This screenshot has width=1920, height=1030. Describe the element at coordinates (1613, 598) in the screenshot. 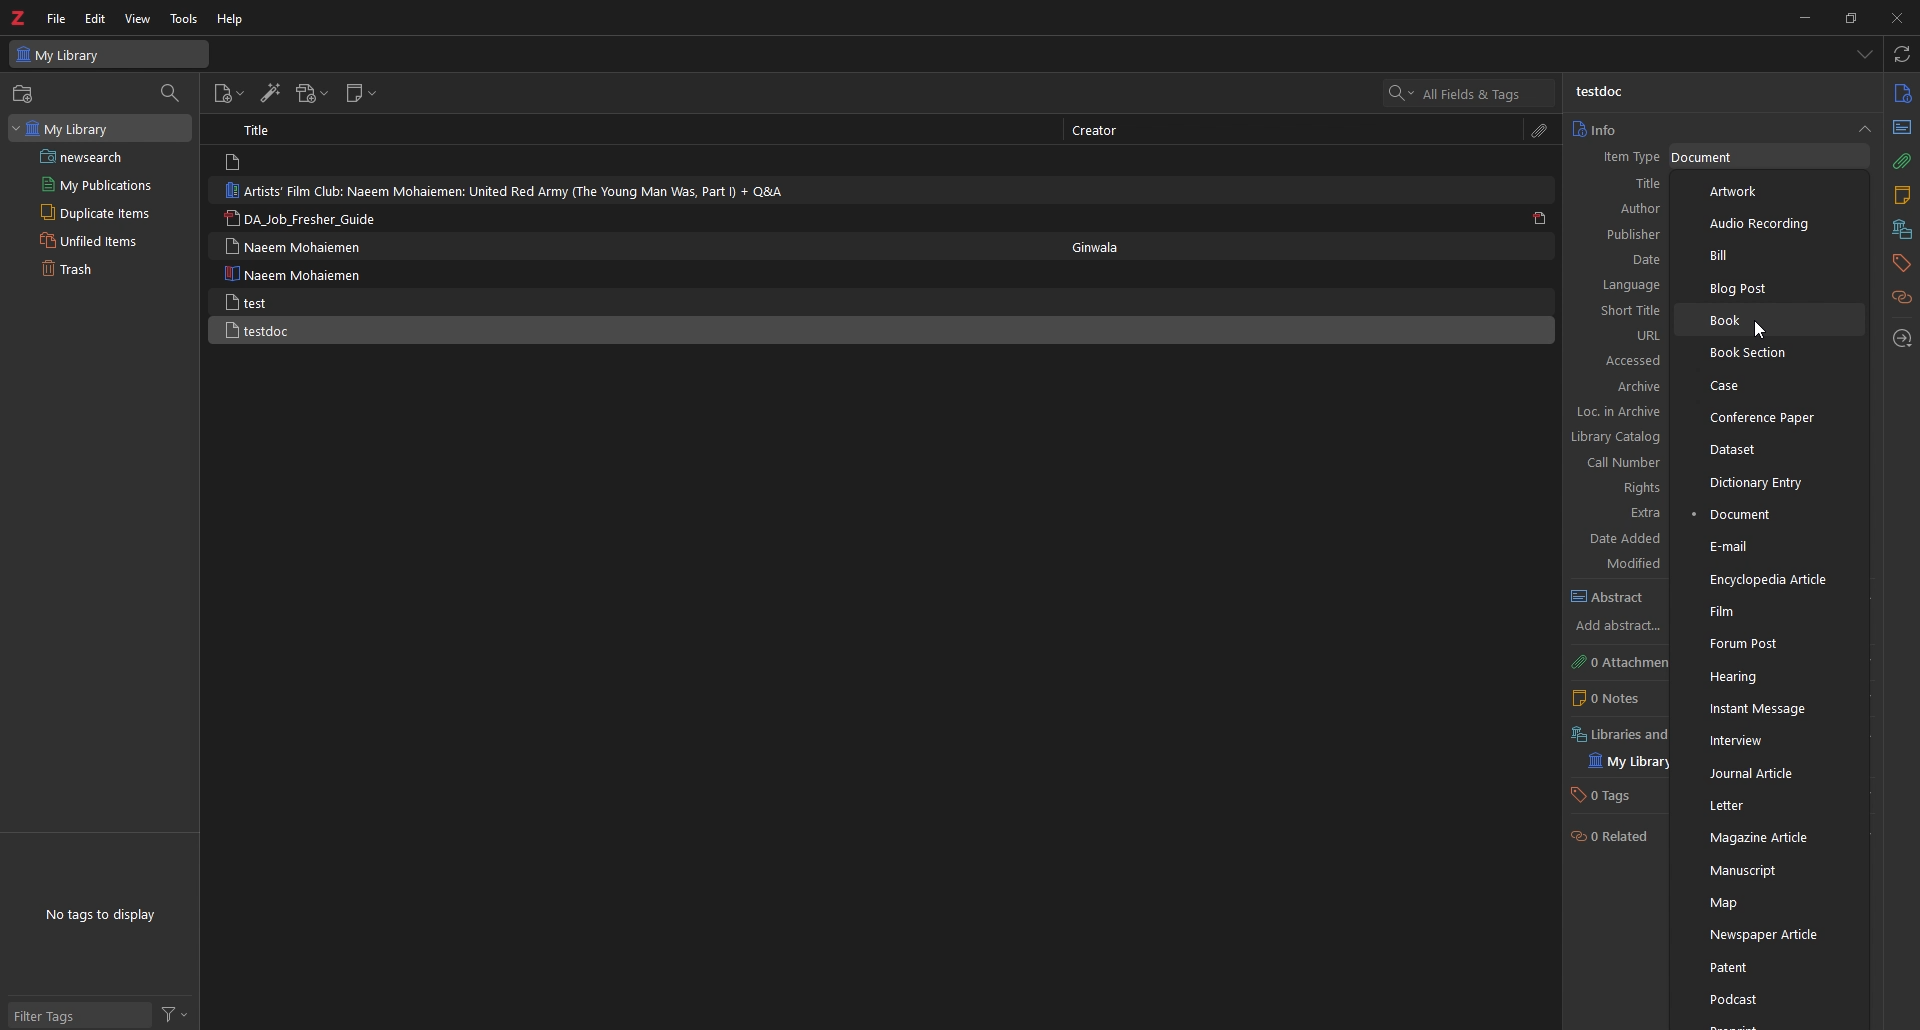

I see `abstract` at that location.